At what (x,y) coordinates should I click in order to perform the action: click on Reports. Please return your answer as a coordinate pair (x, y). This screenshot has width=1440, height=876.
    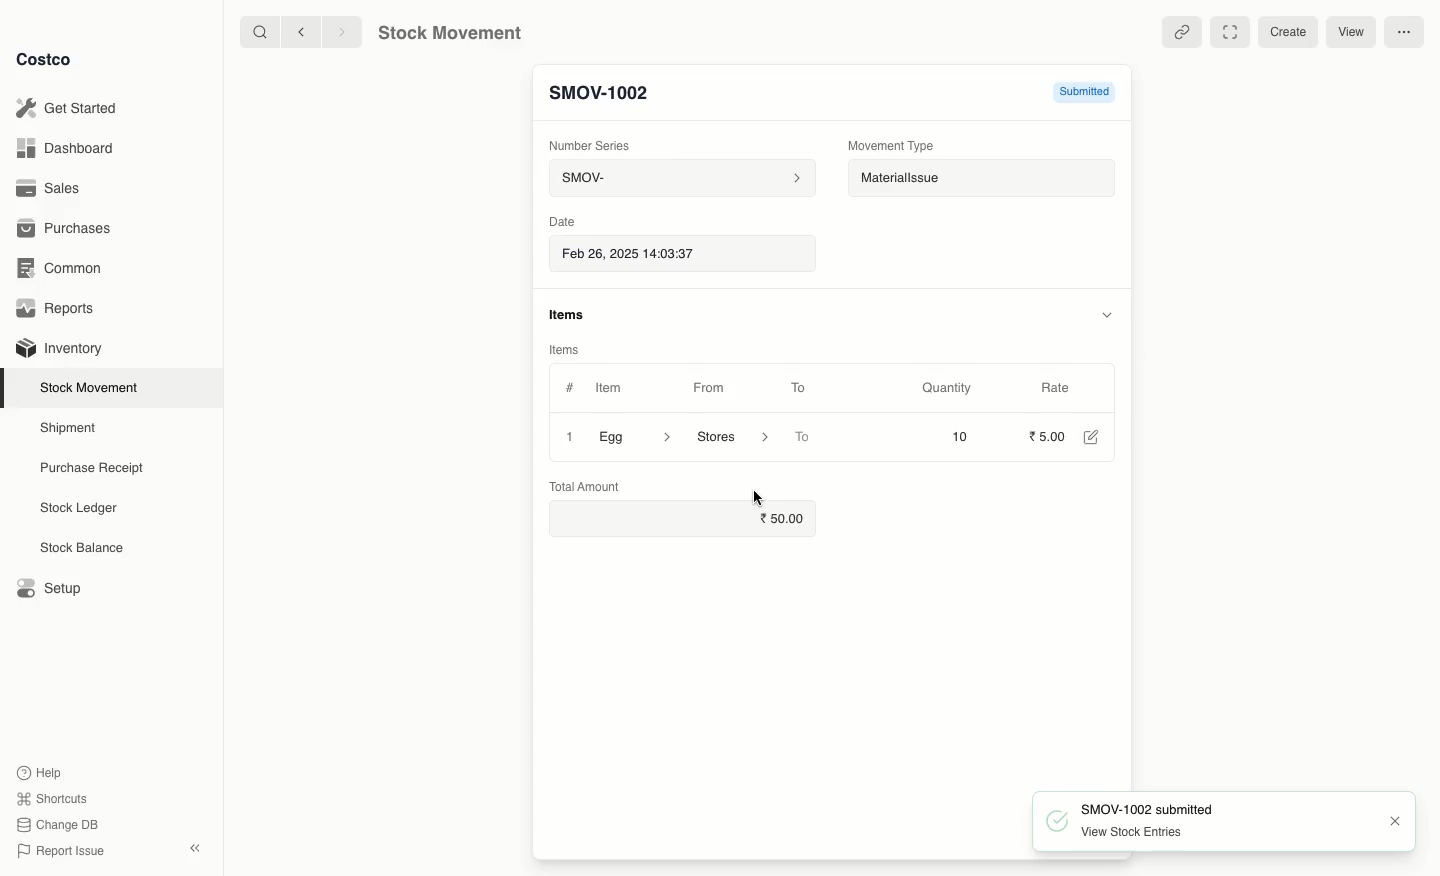
    Looking at the image, I should click on (60, 308).